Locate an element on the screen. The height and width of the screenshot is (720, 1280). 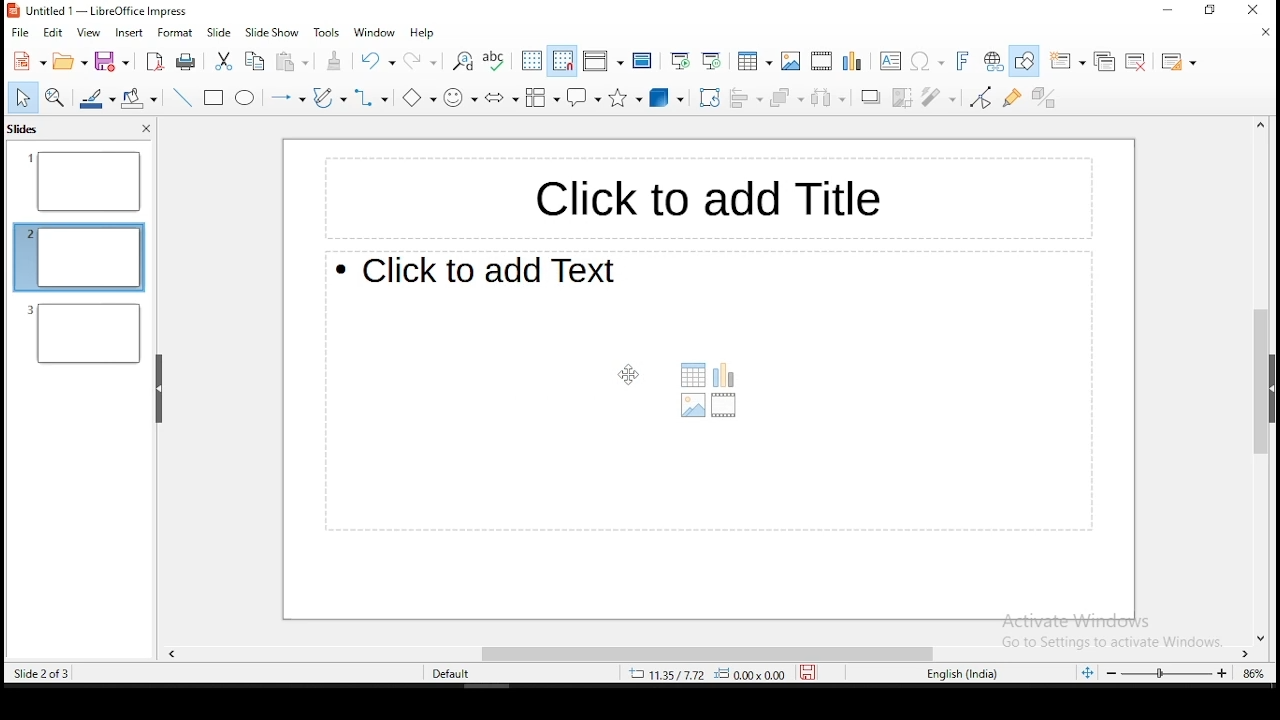
select tool is located at coordinates (20, 97).